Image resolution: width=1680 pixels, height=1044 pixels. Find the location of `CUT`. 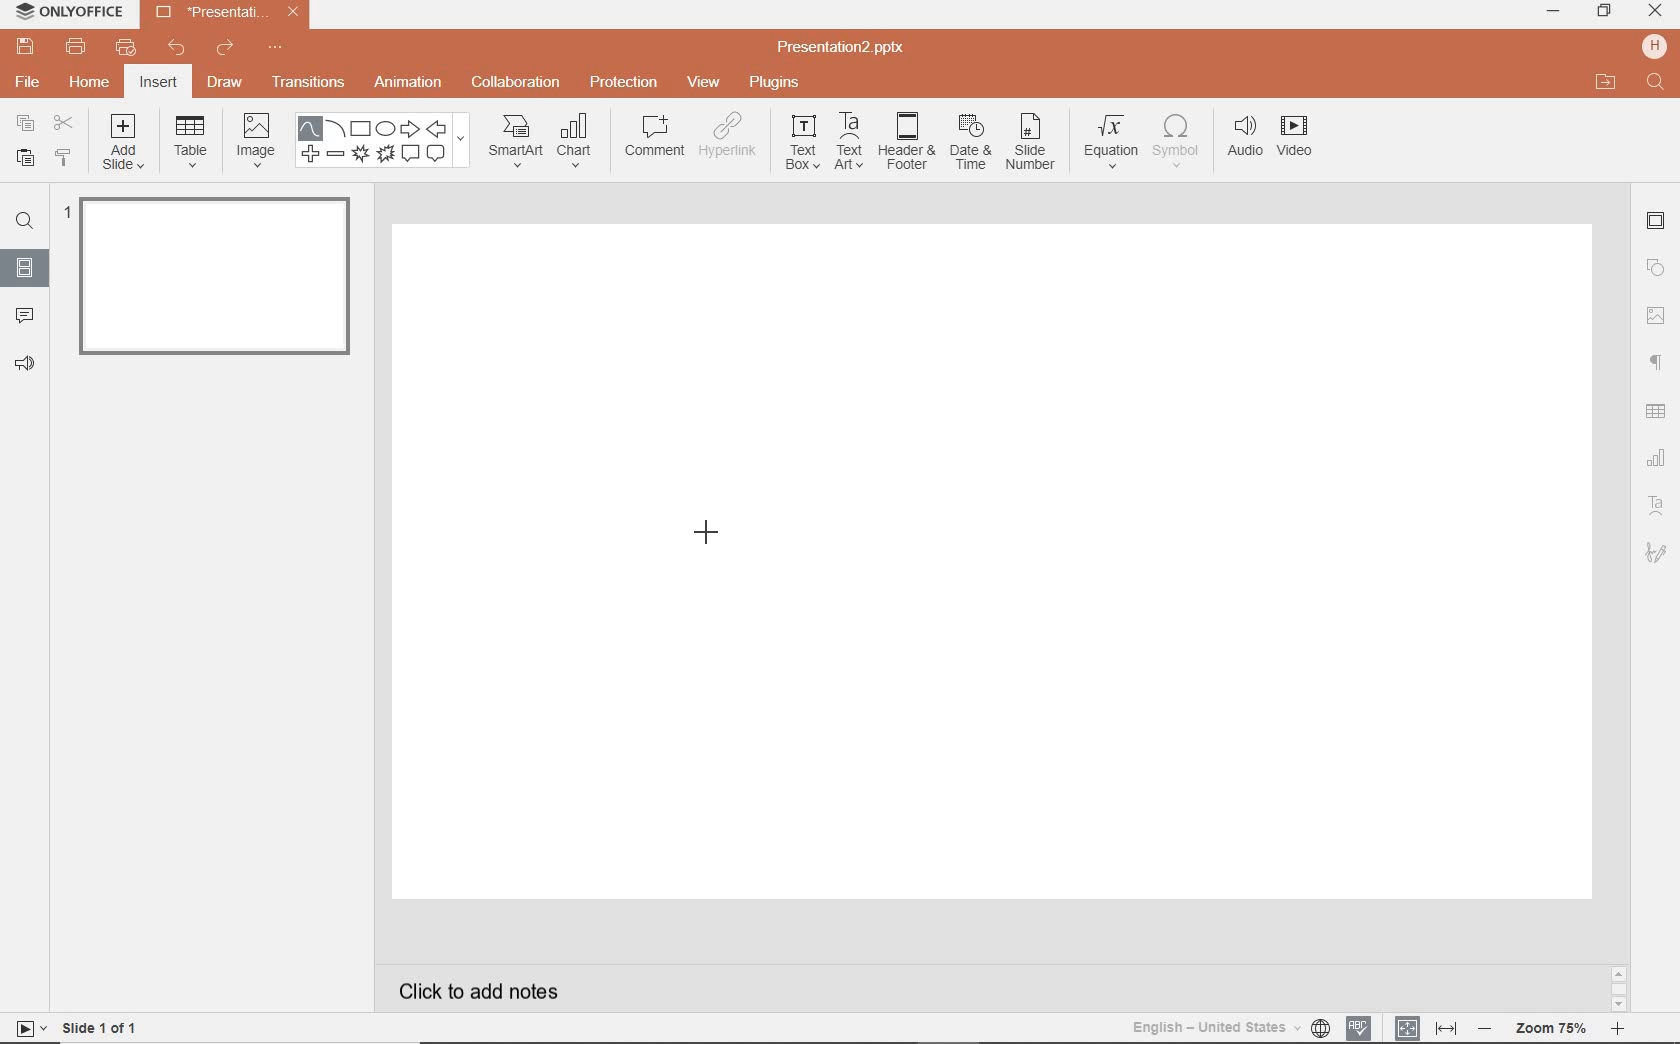

CUT is located at coordinates (63, 123).